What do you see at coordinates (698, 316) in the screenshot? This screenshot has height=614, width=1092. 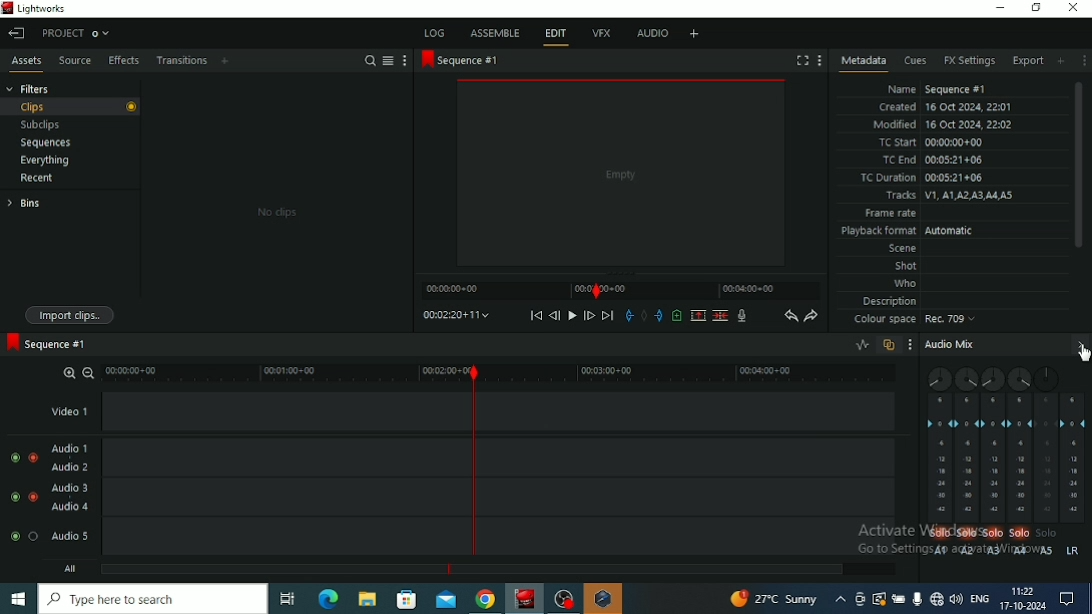 I see `Remove the marked section` at bounding box center [698, 316].